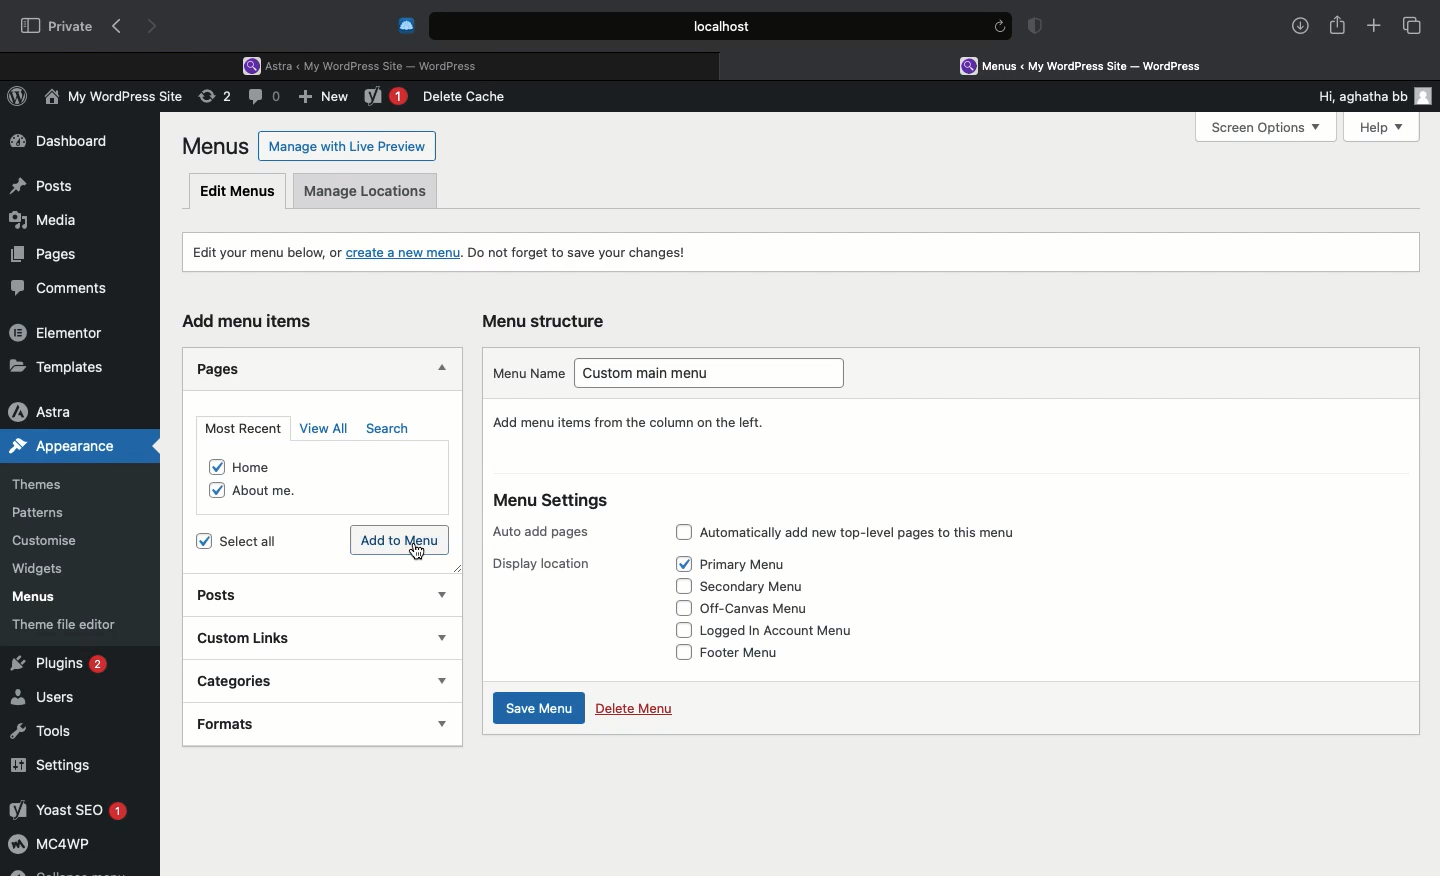 The width and height of the screenshot is (1440, 876). Describe the element at coordinates (273, 636) in the screenshot. I see `Custom links` at that location.